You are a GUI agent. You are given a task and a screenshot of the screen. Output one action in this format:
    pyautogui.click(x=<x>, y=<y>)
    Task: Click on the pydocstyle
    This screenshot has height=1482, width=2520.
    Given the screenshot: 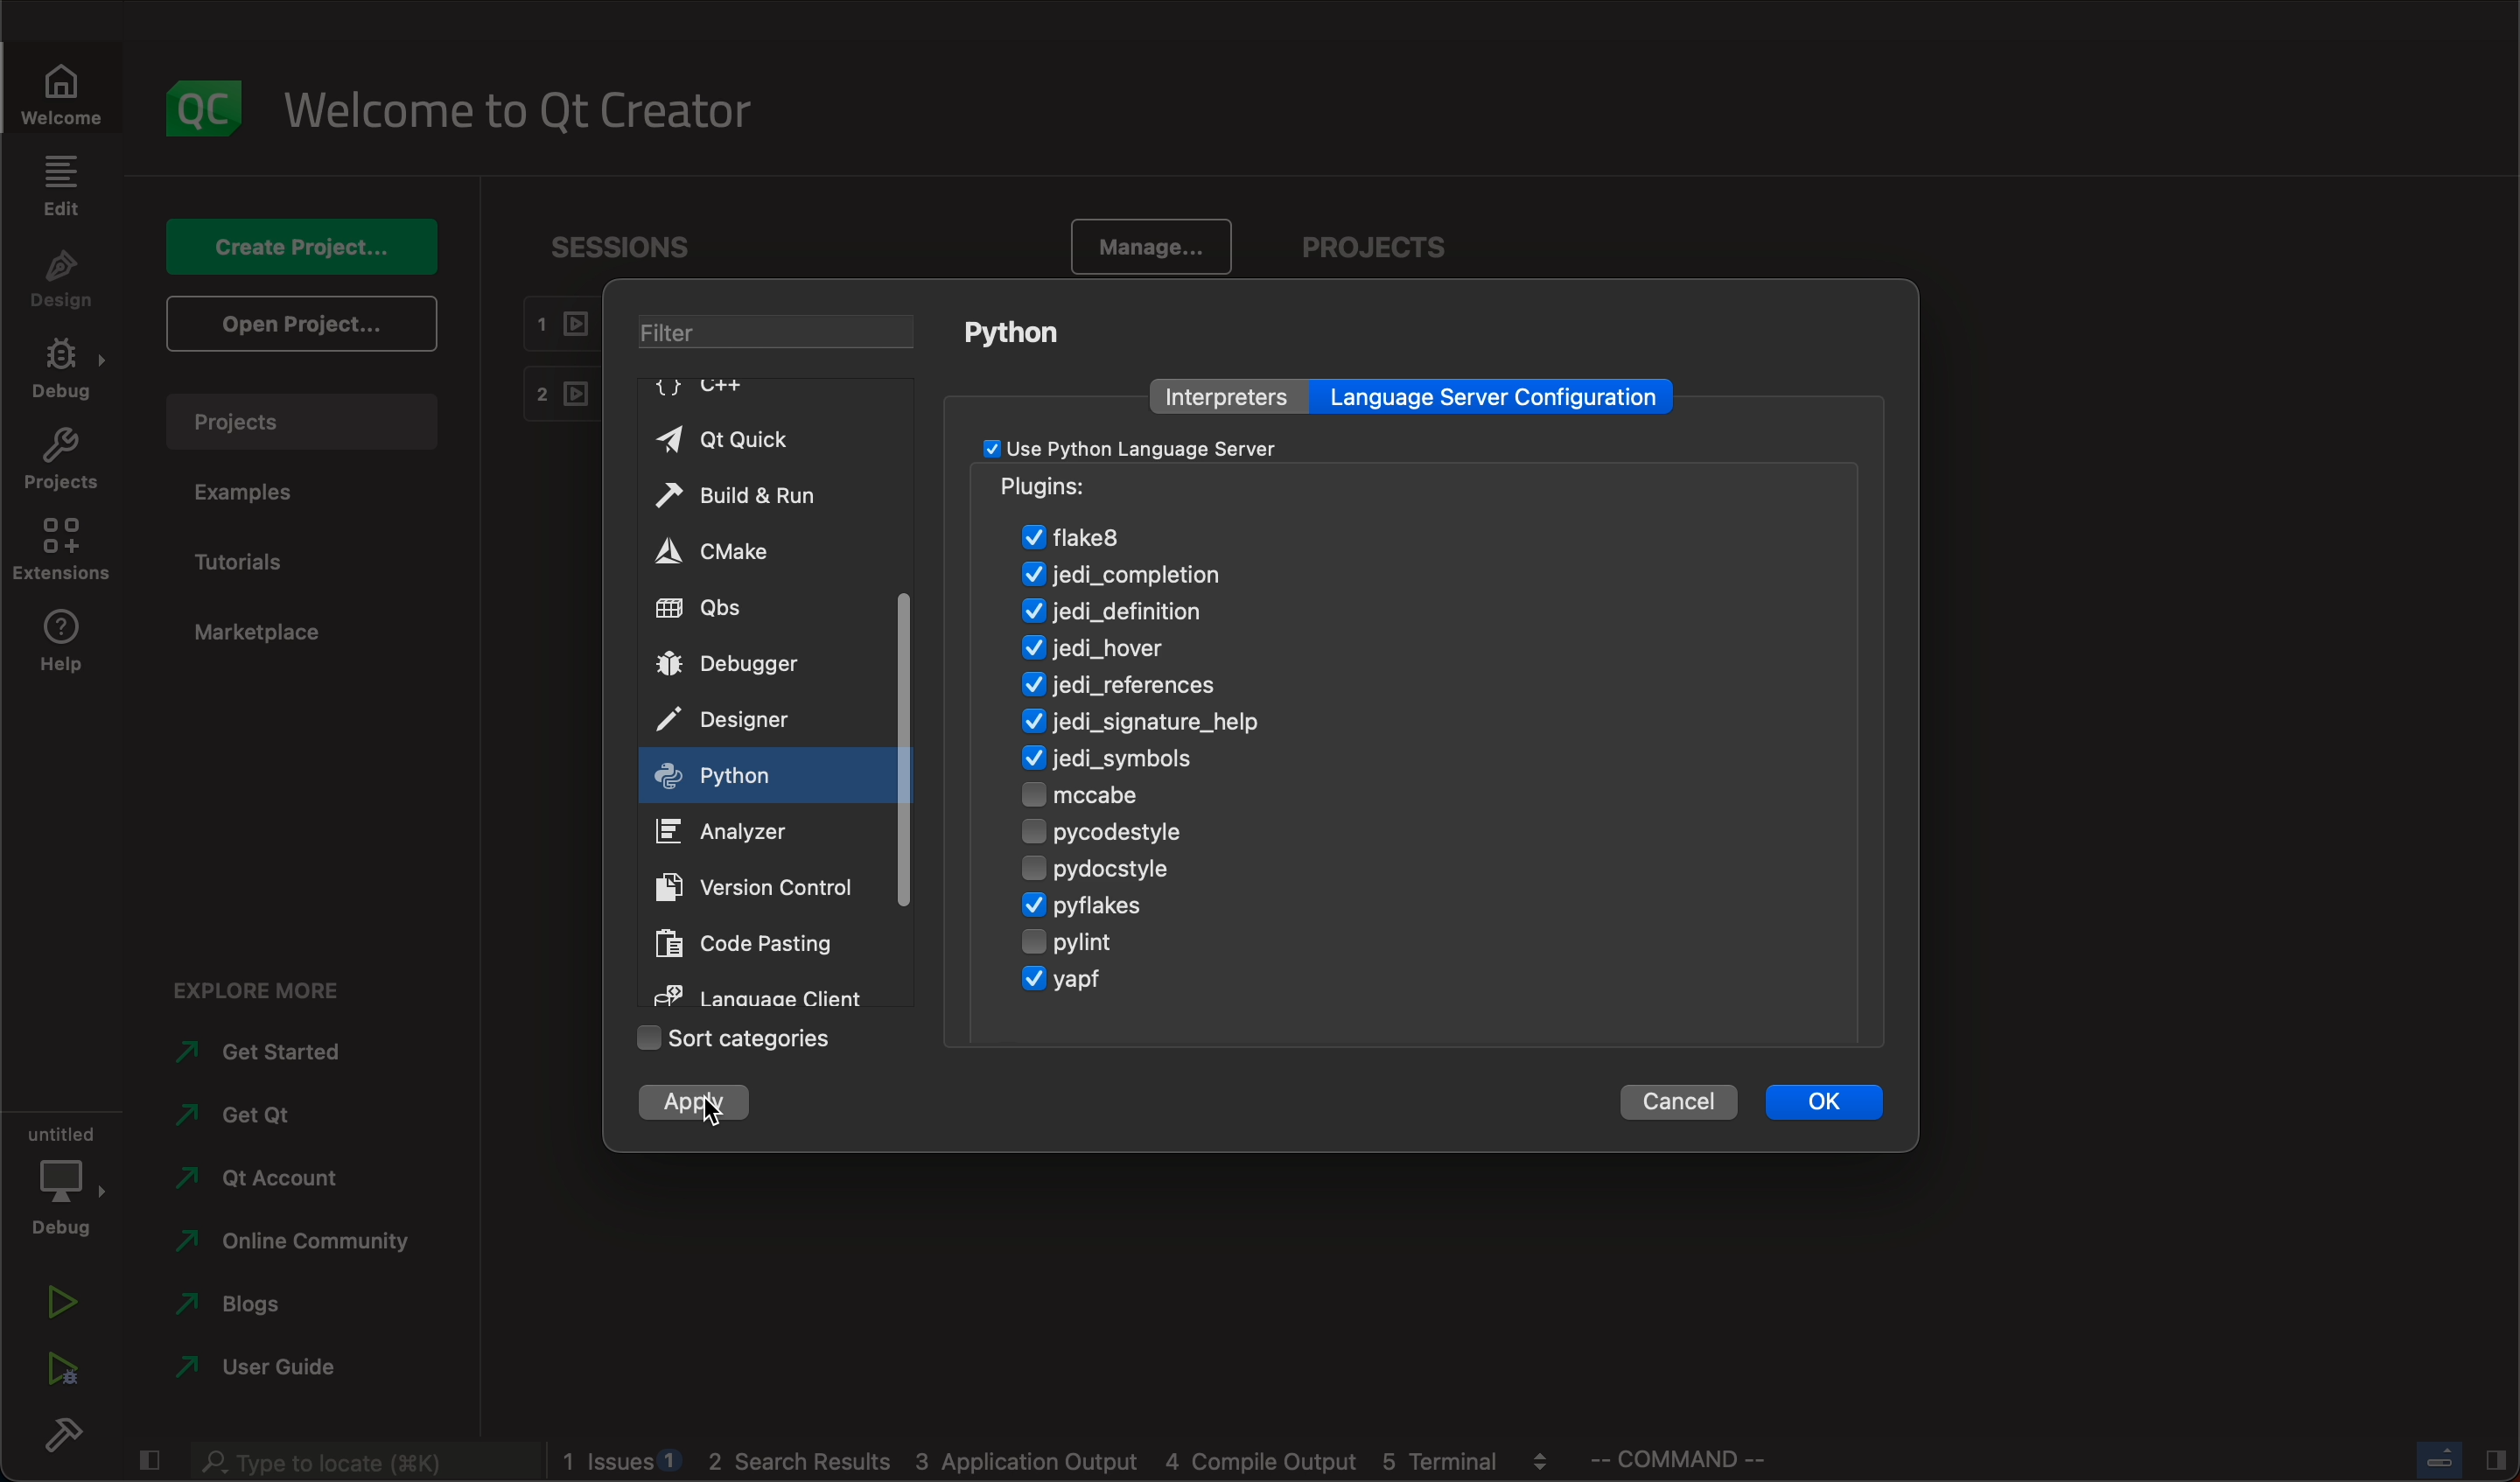 What is the action you would take?
    pyautogui.click(x=1103, y=870)
    